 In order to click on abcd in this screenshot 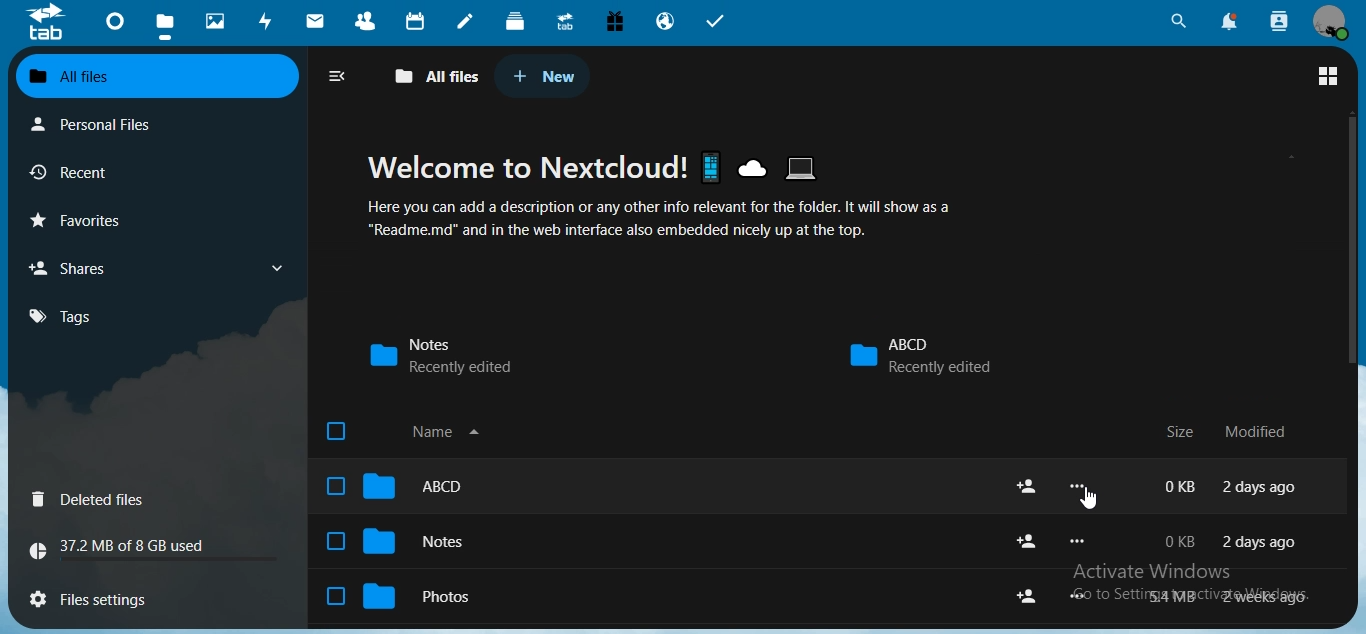, I will do `click(919, 354)`.